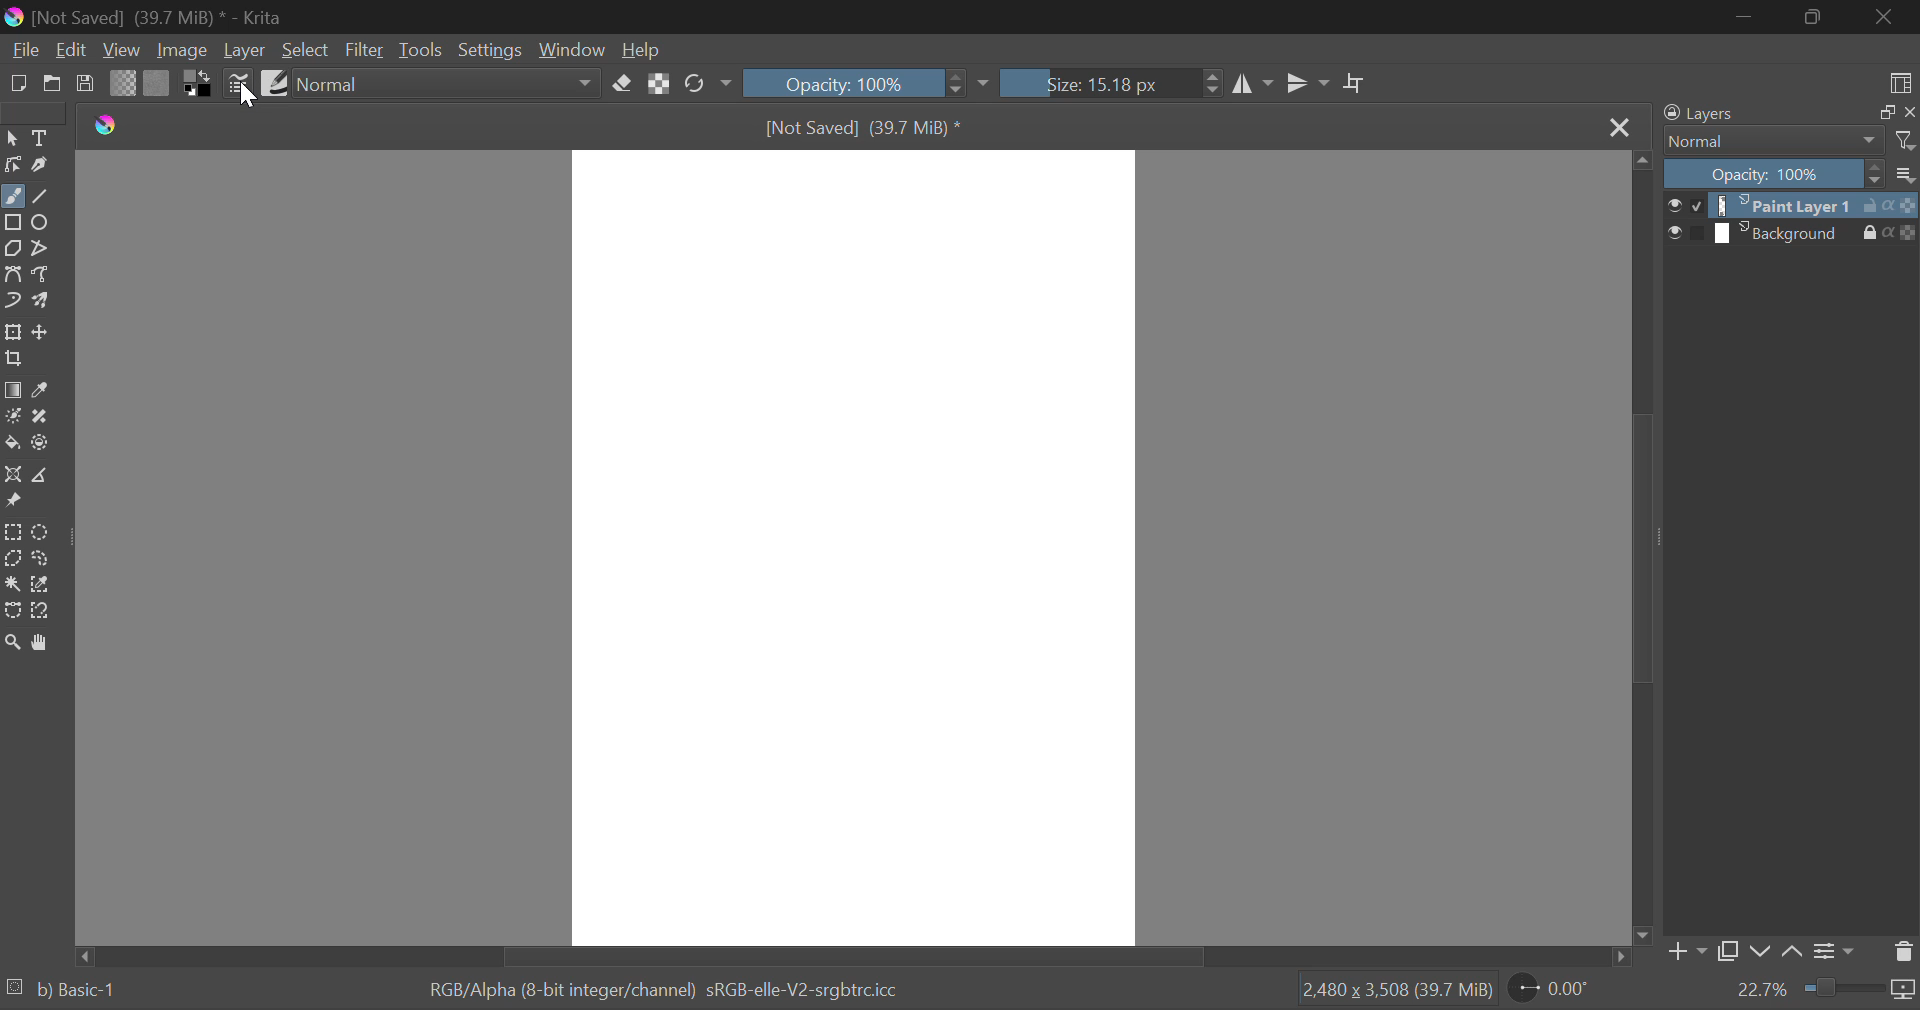 This screenshot has height=1010, width=1920. I want to click on Copy Layer, so click(1729, 952).